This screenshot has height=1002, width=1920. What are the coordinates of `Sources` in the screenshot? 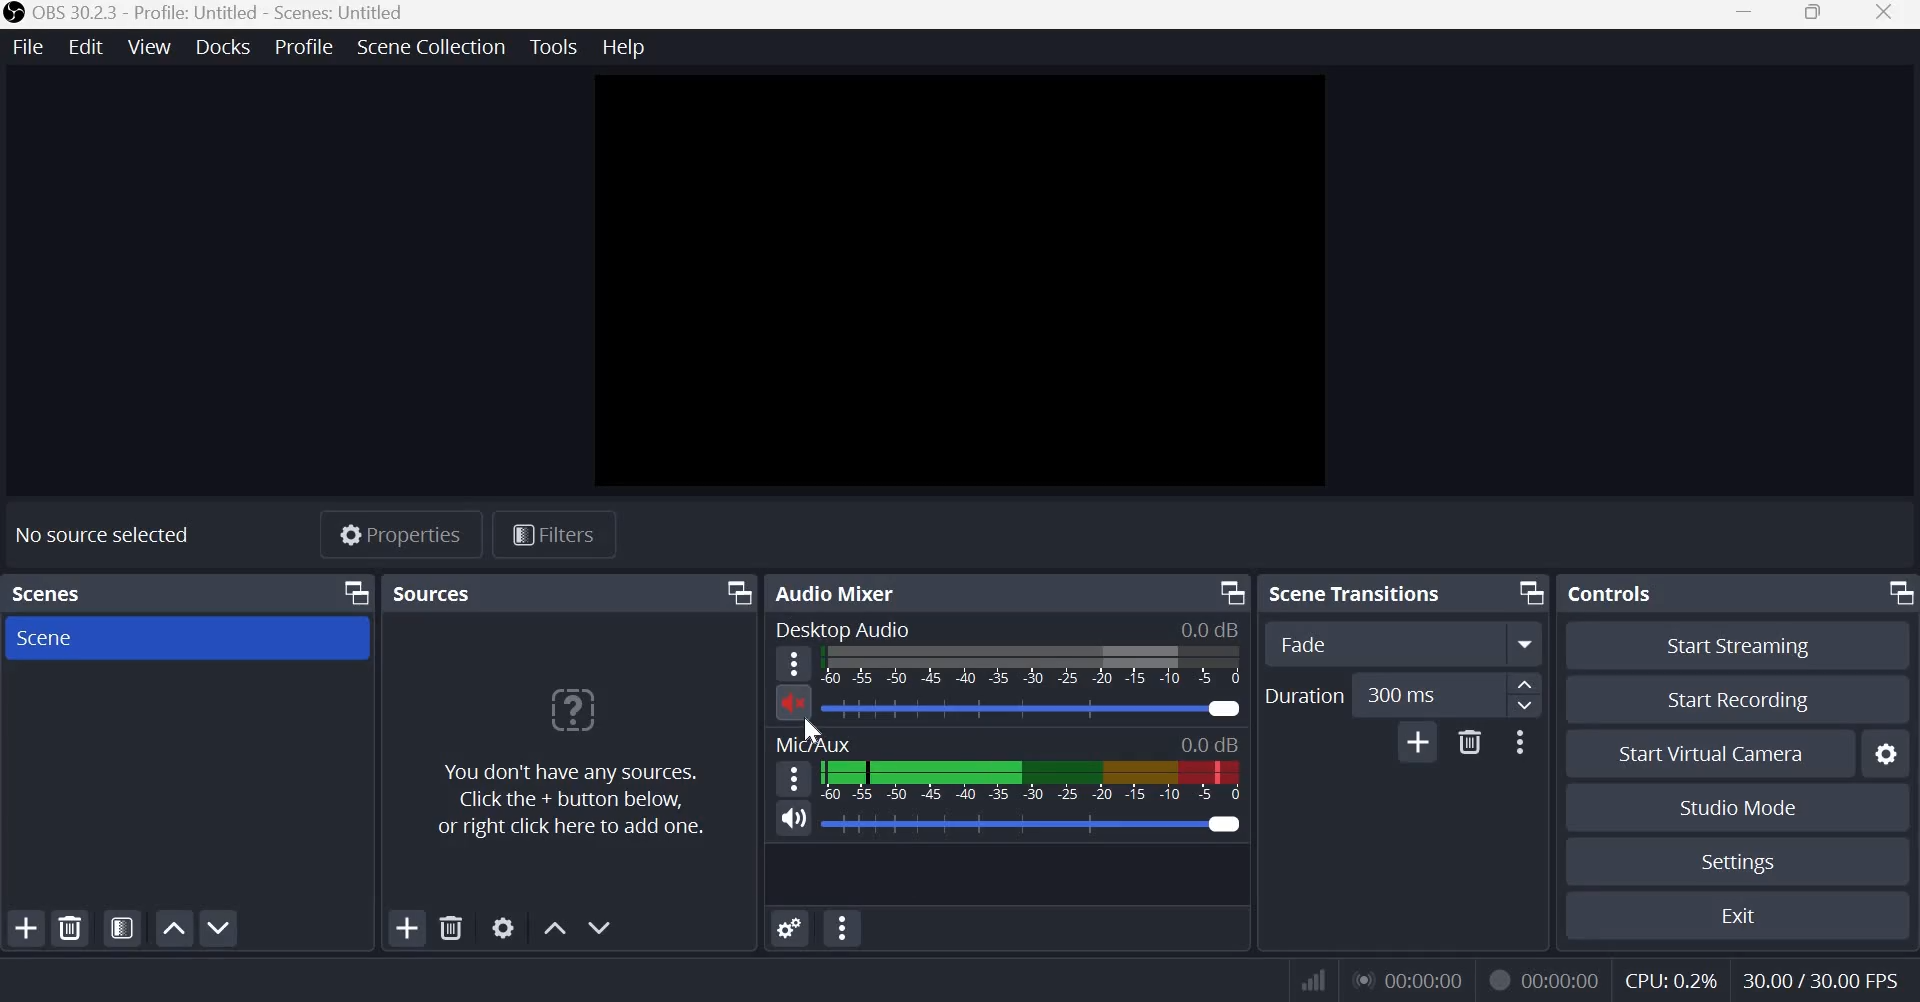 It's located at (435, 593).